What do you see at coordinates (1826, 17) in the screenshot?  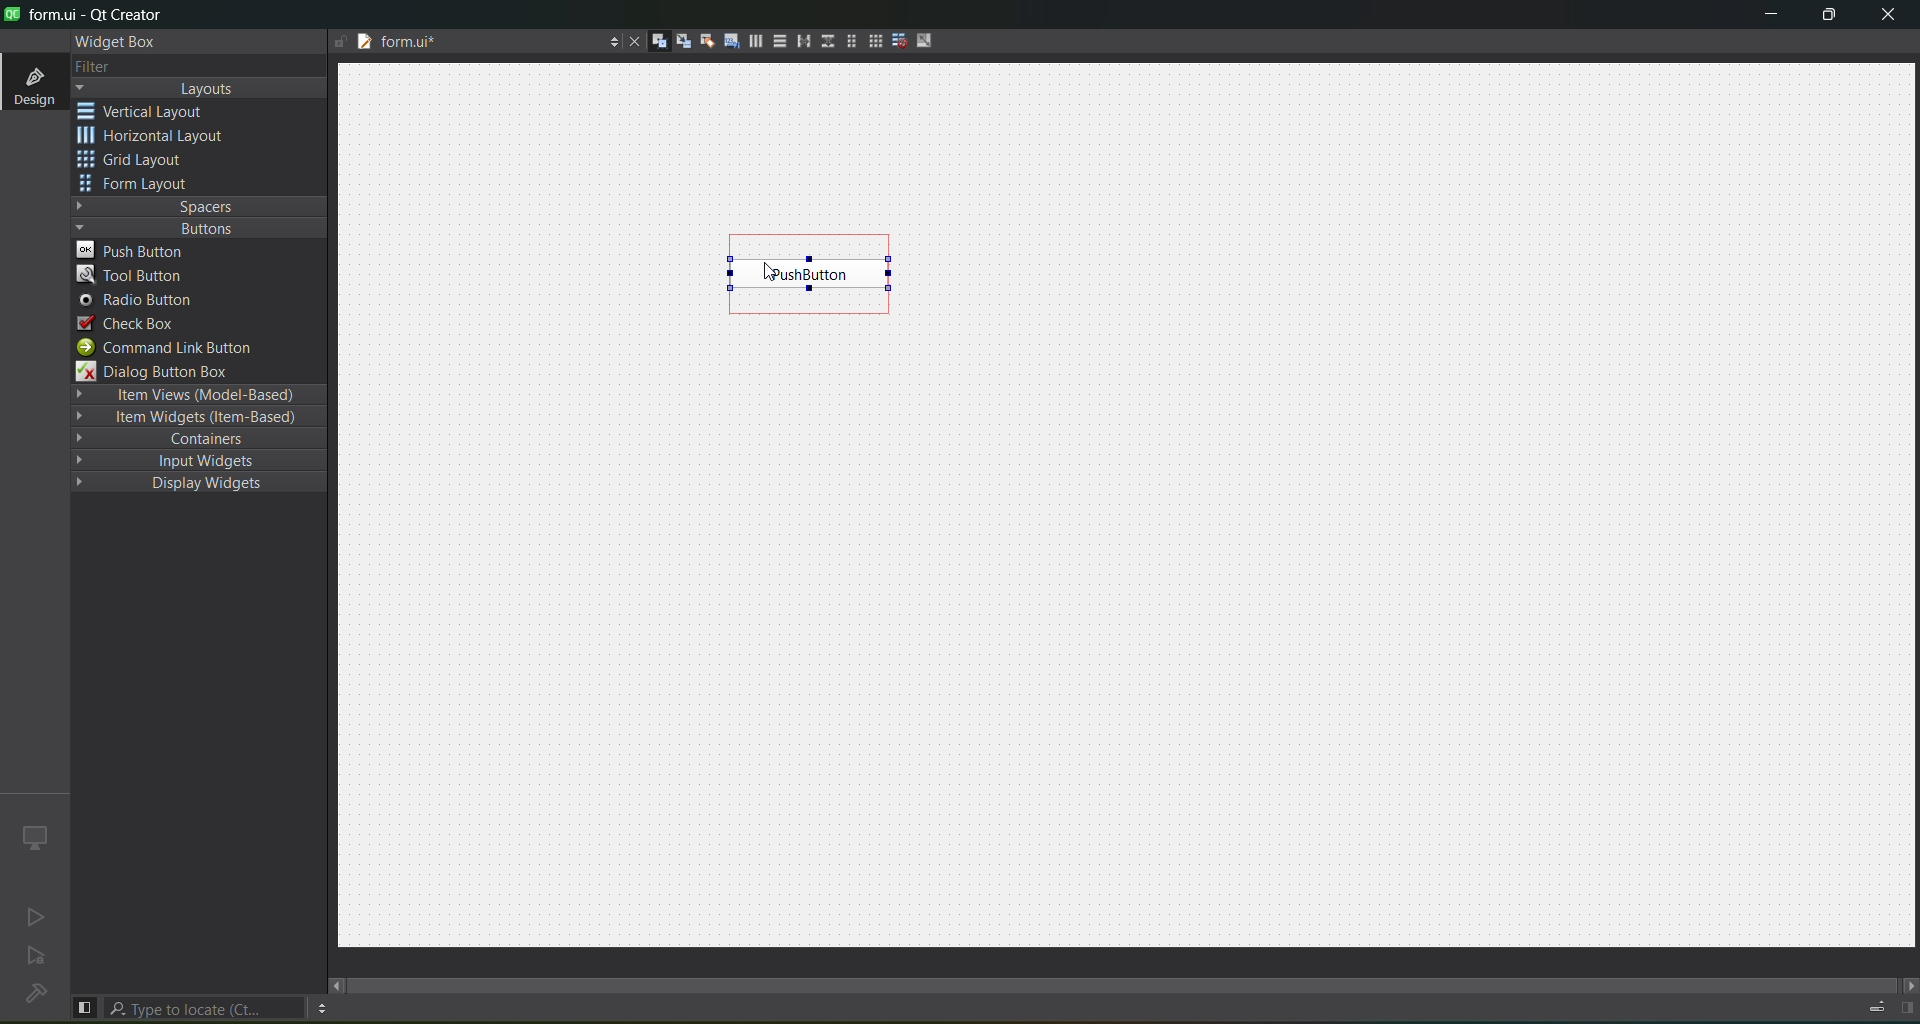 I see `maximize` at bounding box center [1826, 17].